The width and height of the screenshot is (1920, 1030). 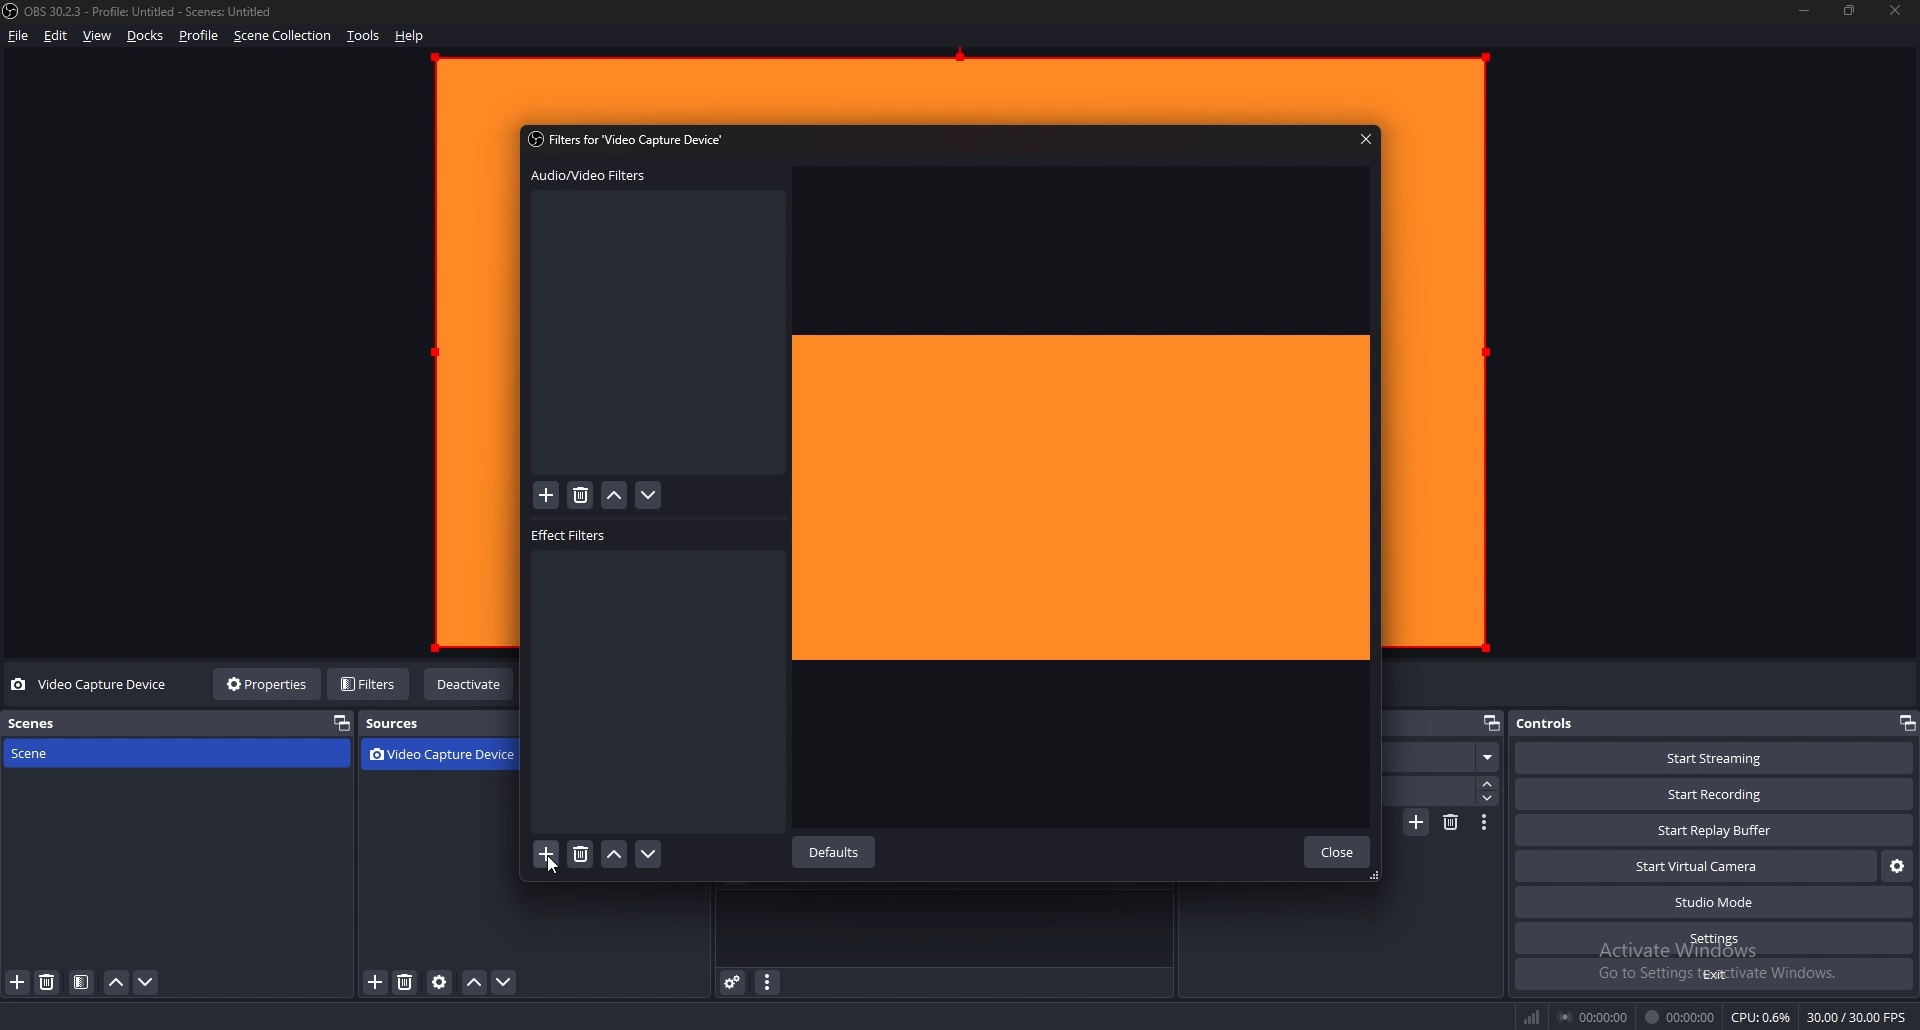 I want to click on remove scene, so click(x=49, y=983).